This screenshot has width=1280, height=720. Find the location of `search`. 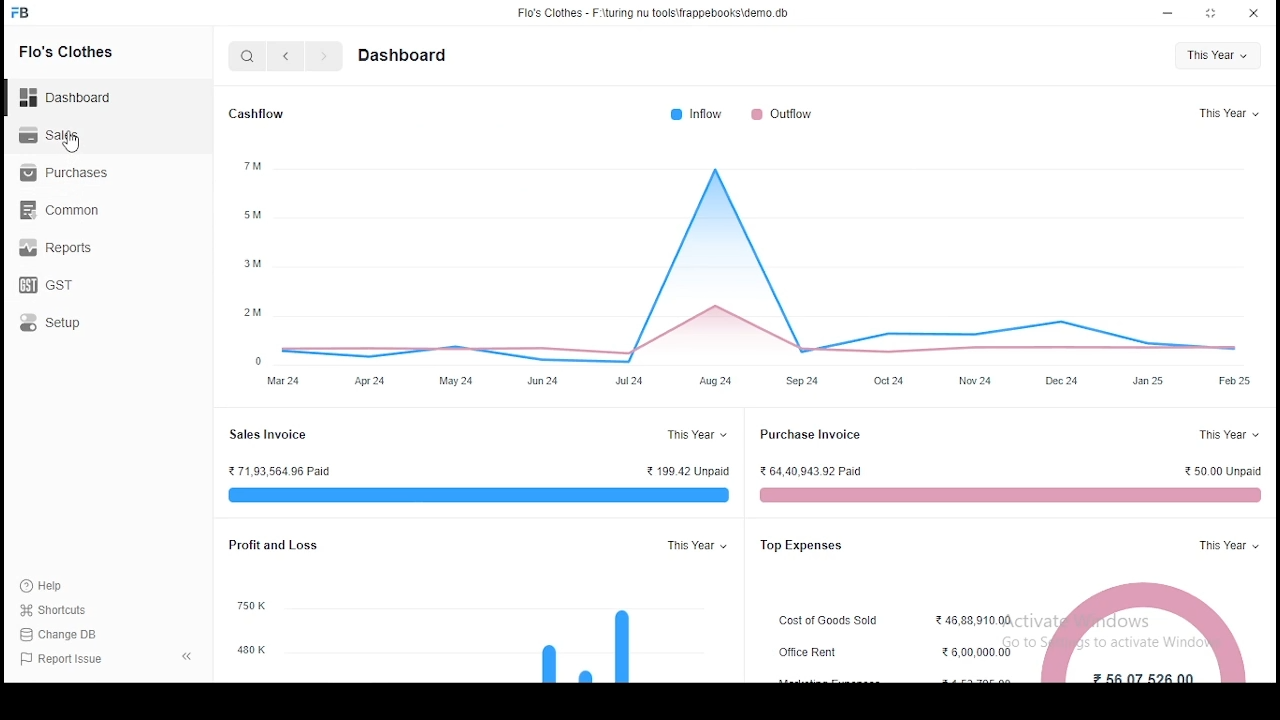

search is located at coordinates (249, 56).